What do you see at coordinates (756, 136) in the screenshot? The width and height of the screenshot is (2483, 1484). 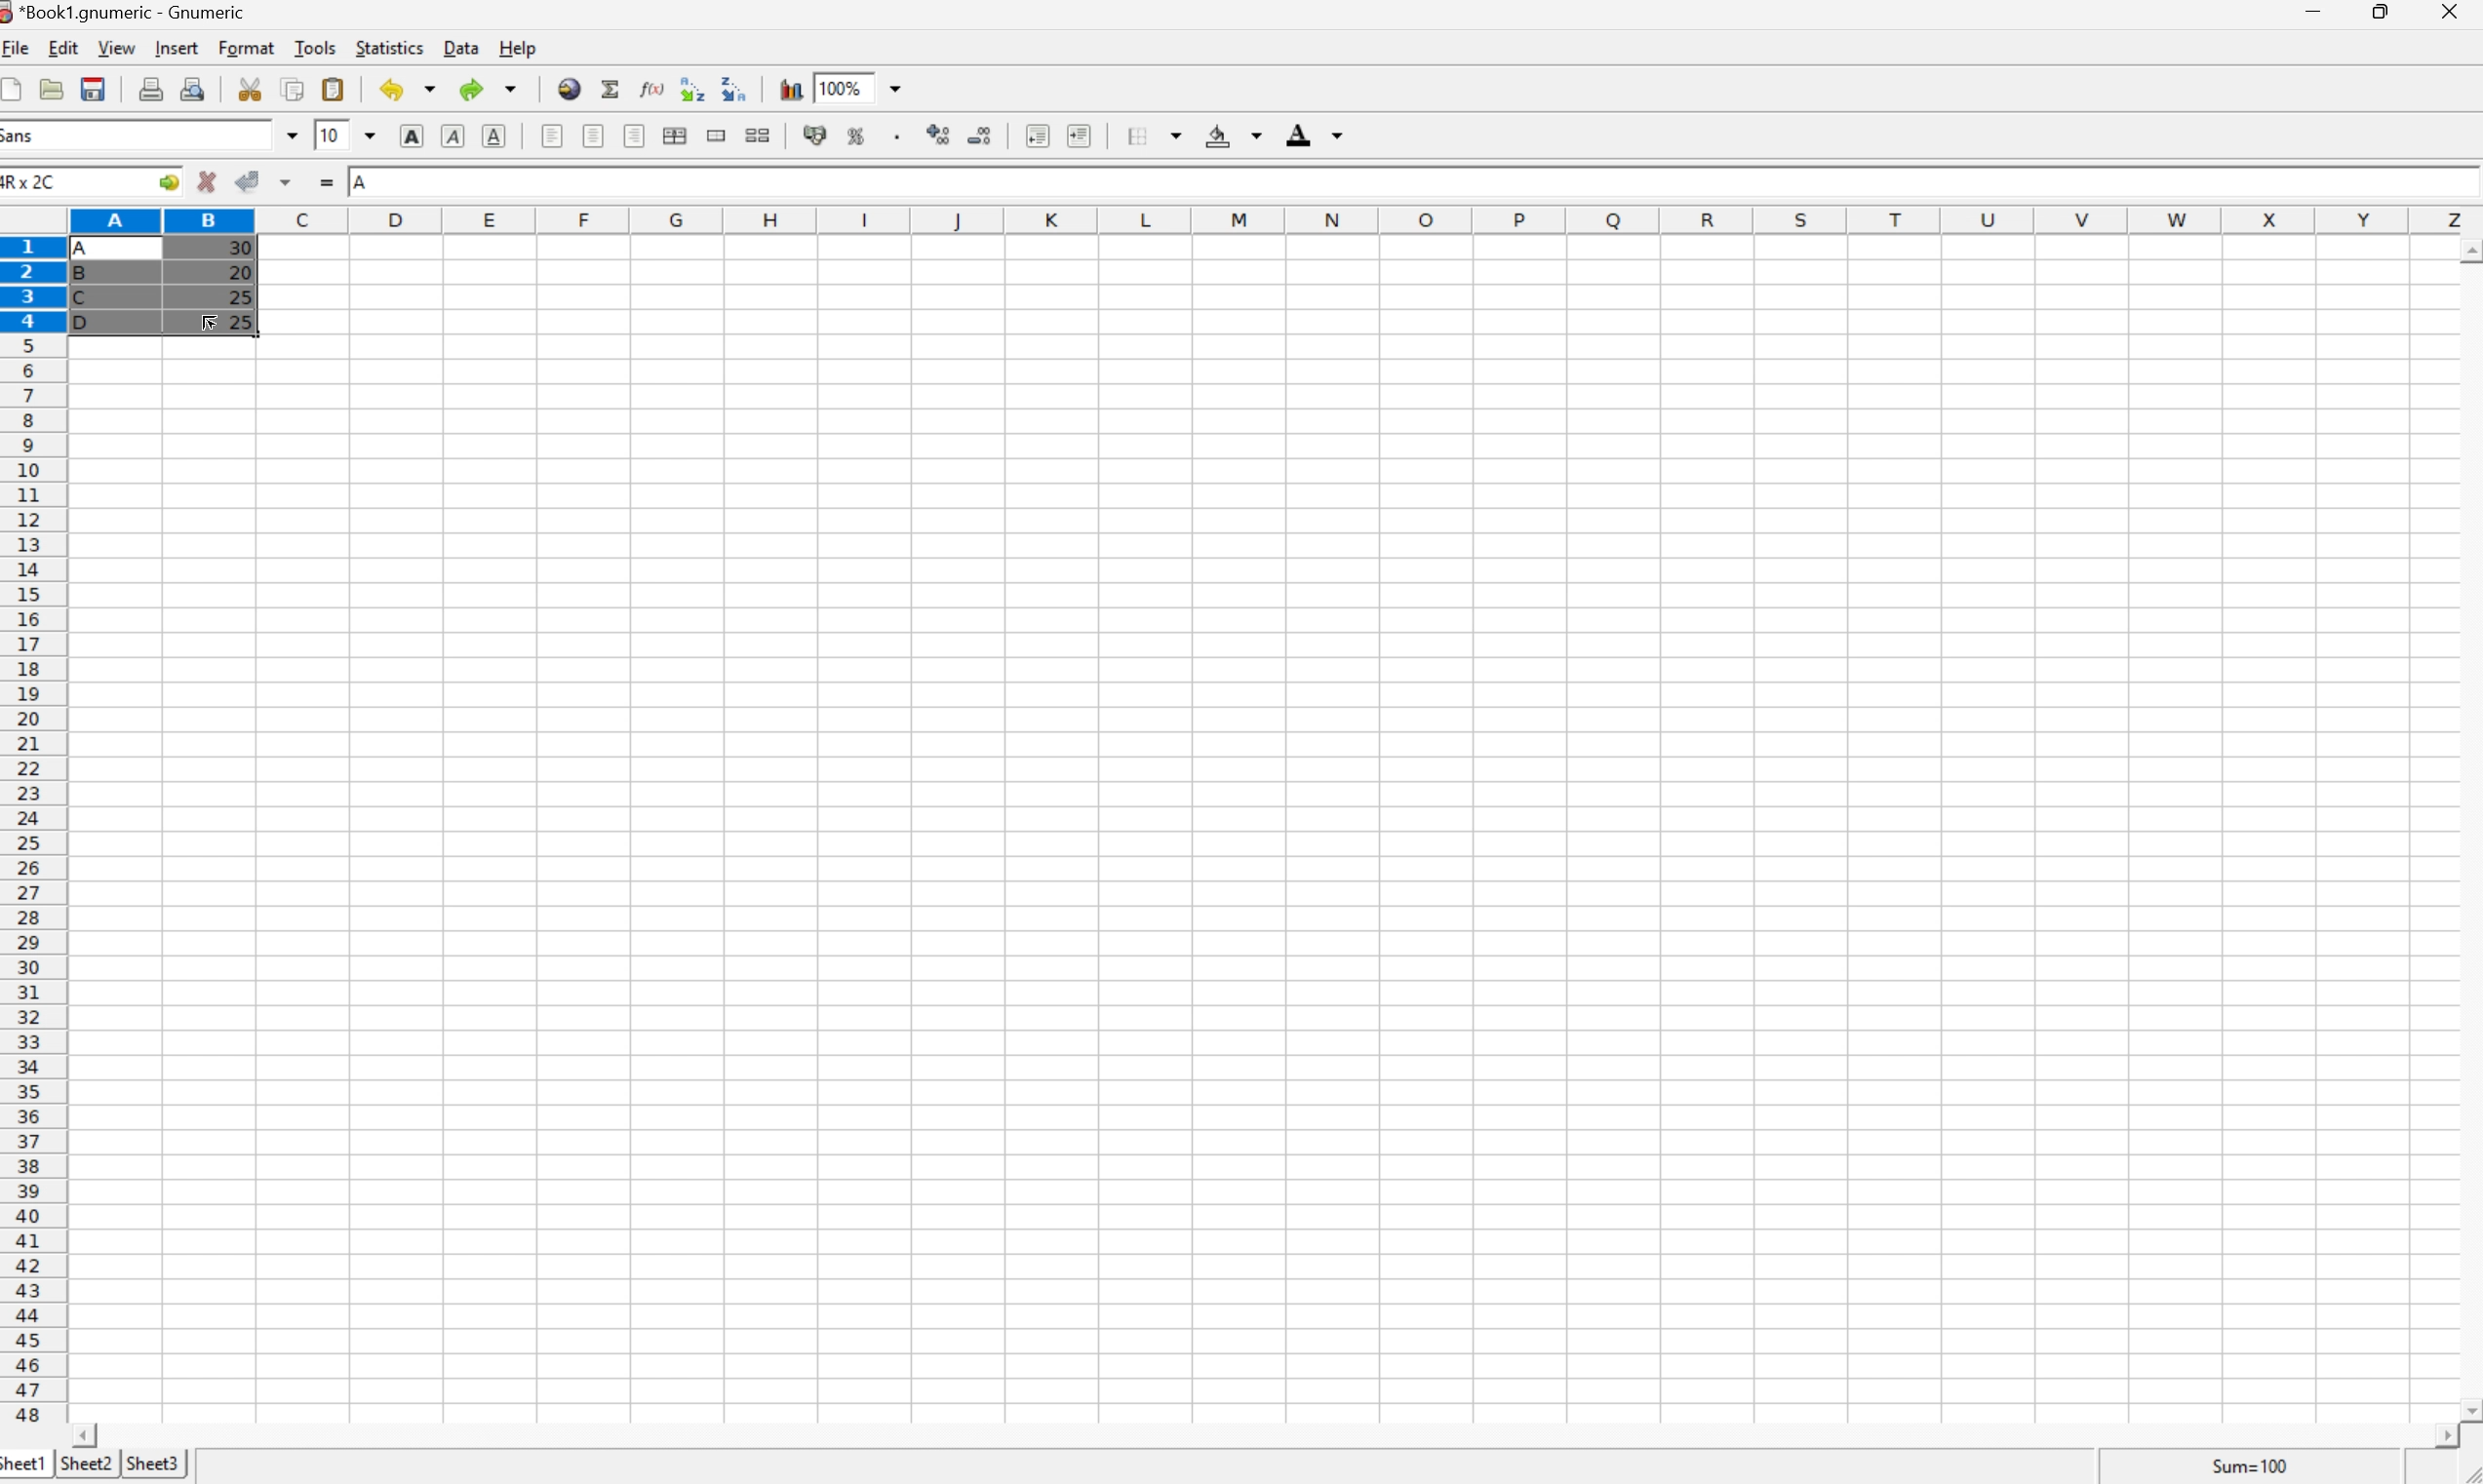 I see `Split merged ranges of cells` at bounding box center [756, 136].